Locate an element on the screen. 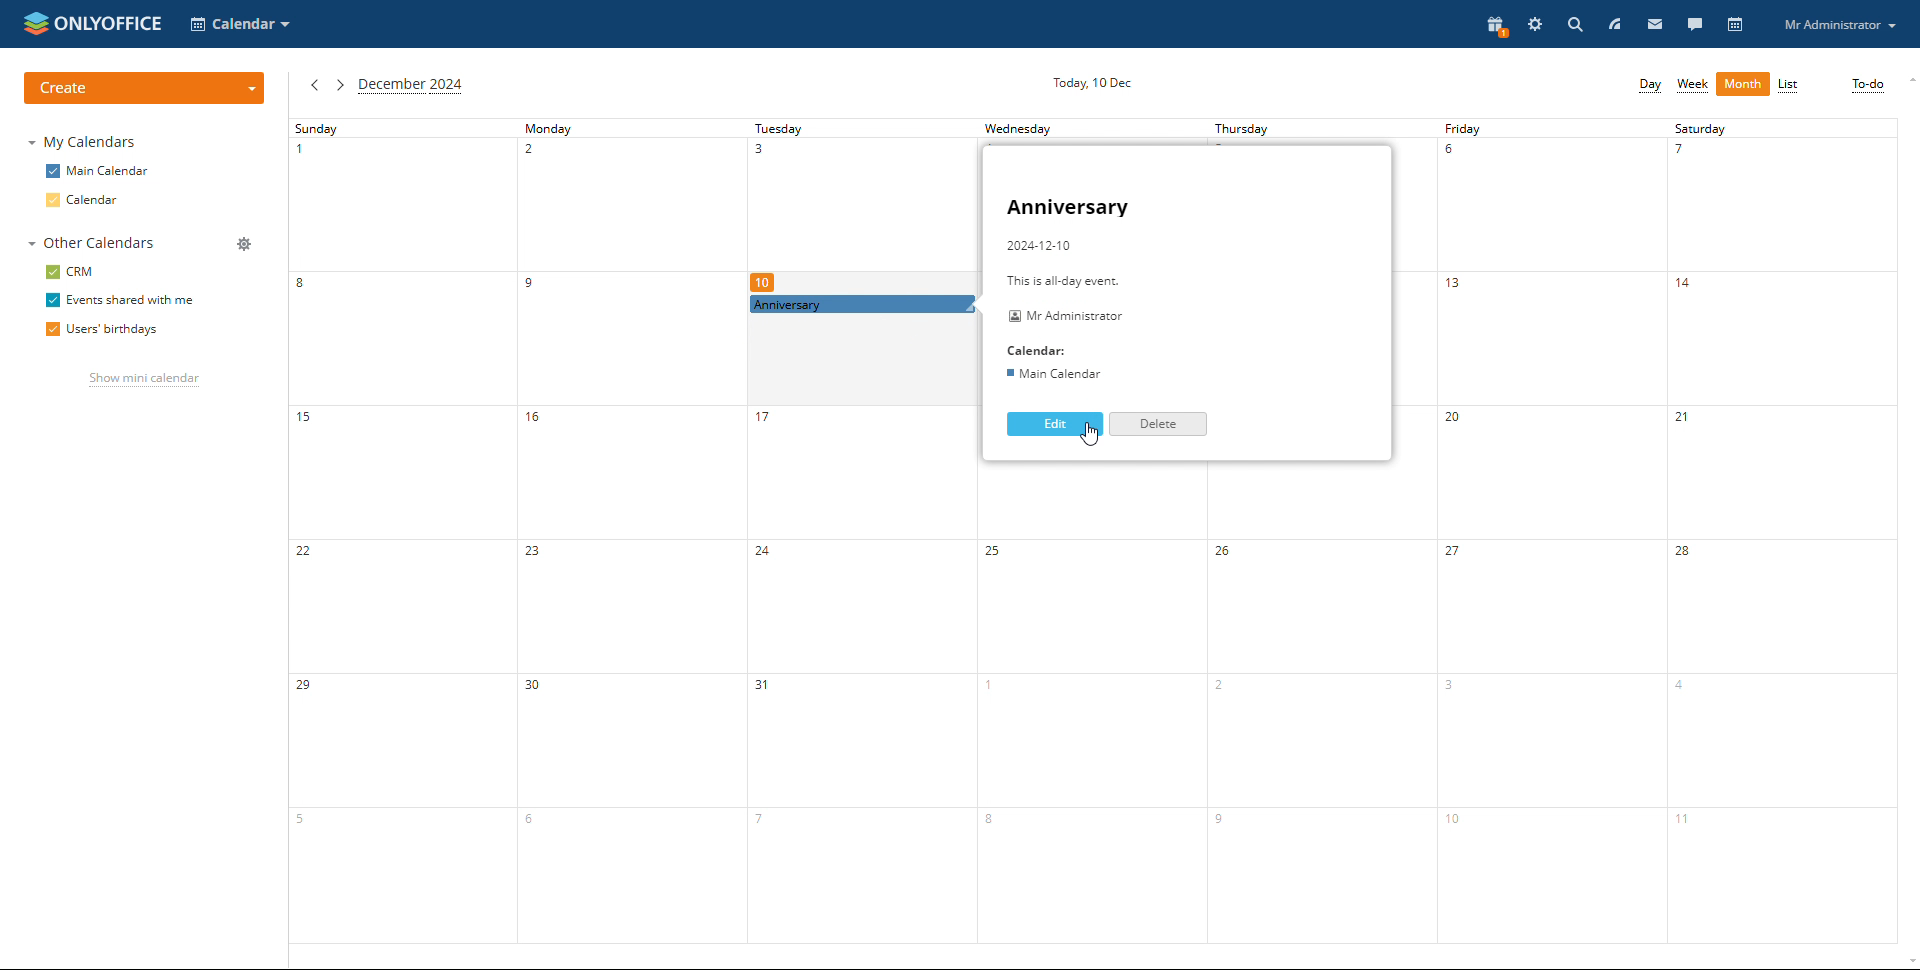 The image size is (1920, 970). Calendar: is located at coordinates (1041, 350).